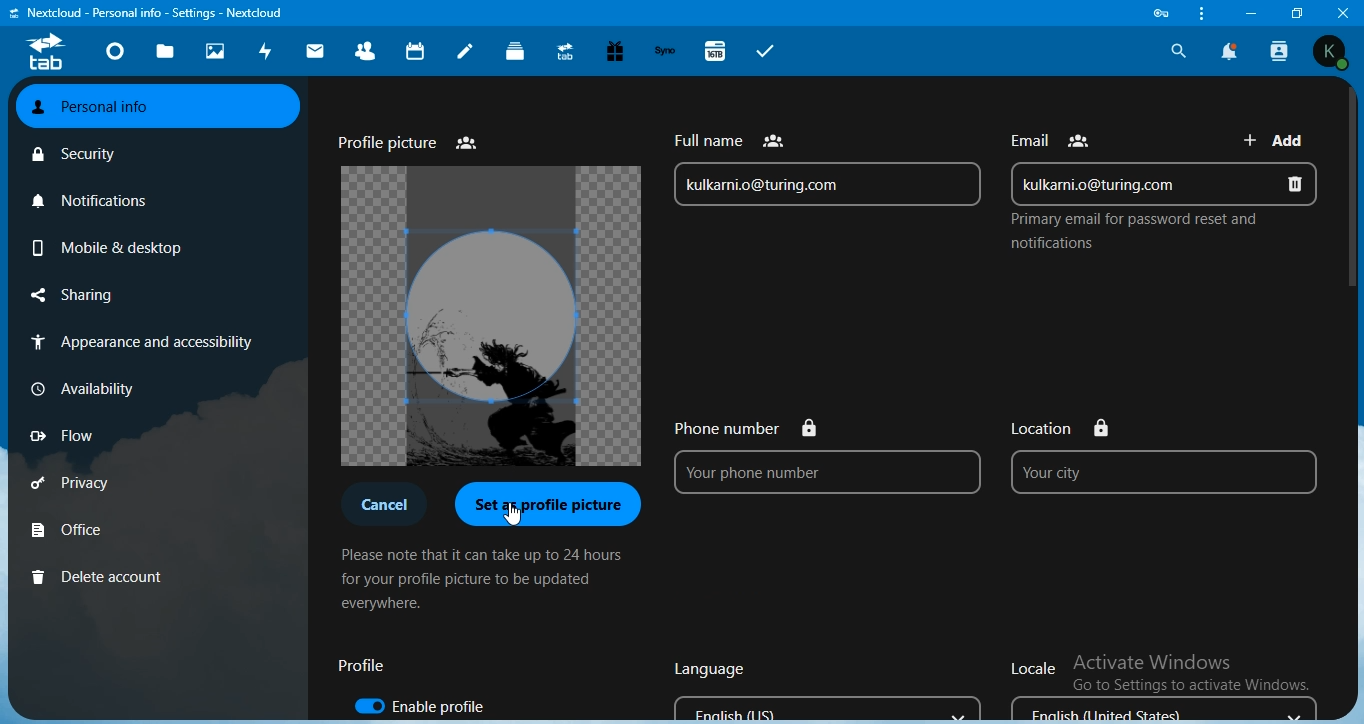 The height and width of the screenshot is (724, 1364). What do you see at coordinates (1344, 12) in the screenshot?
I see `close` at bounding box center [1344, 12].